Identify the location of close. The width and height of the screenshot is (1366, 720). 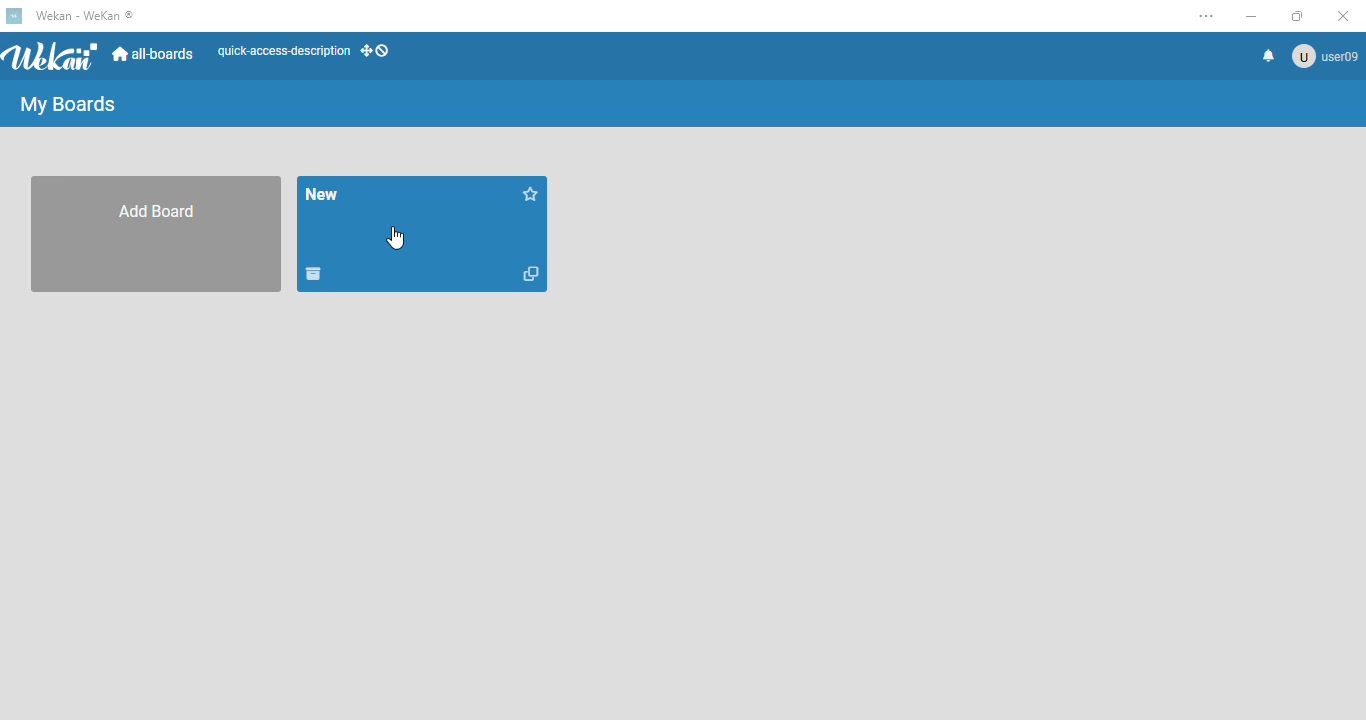
(1343, 16).